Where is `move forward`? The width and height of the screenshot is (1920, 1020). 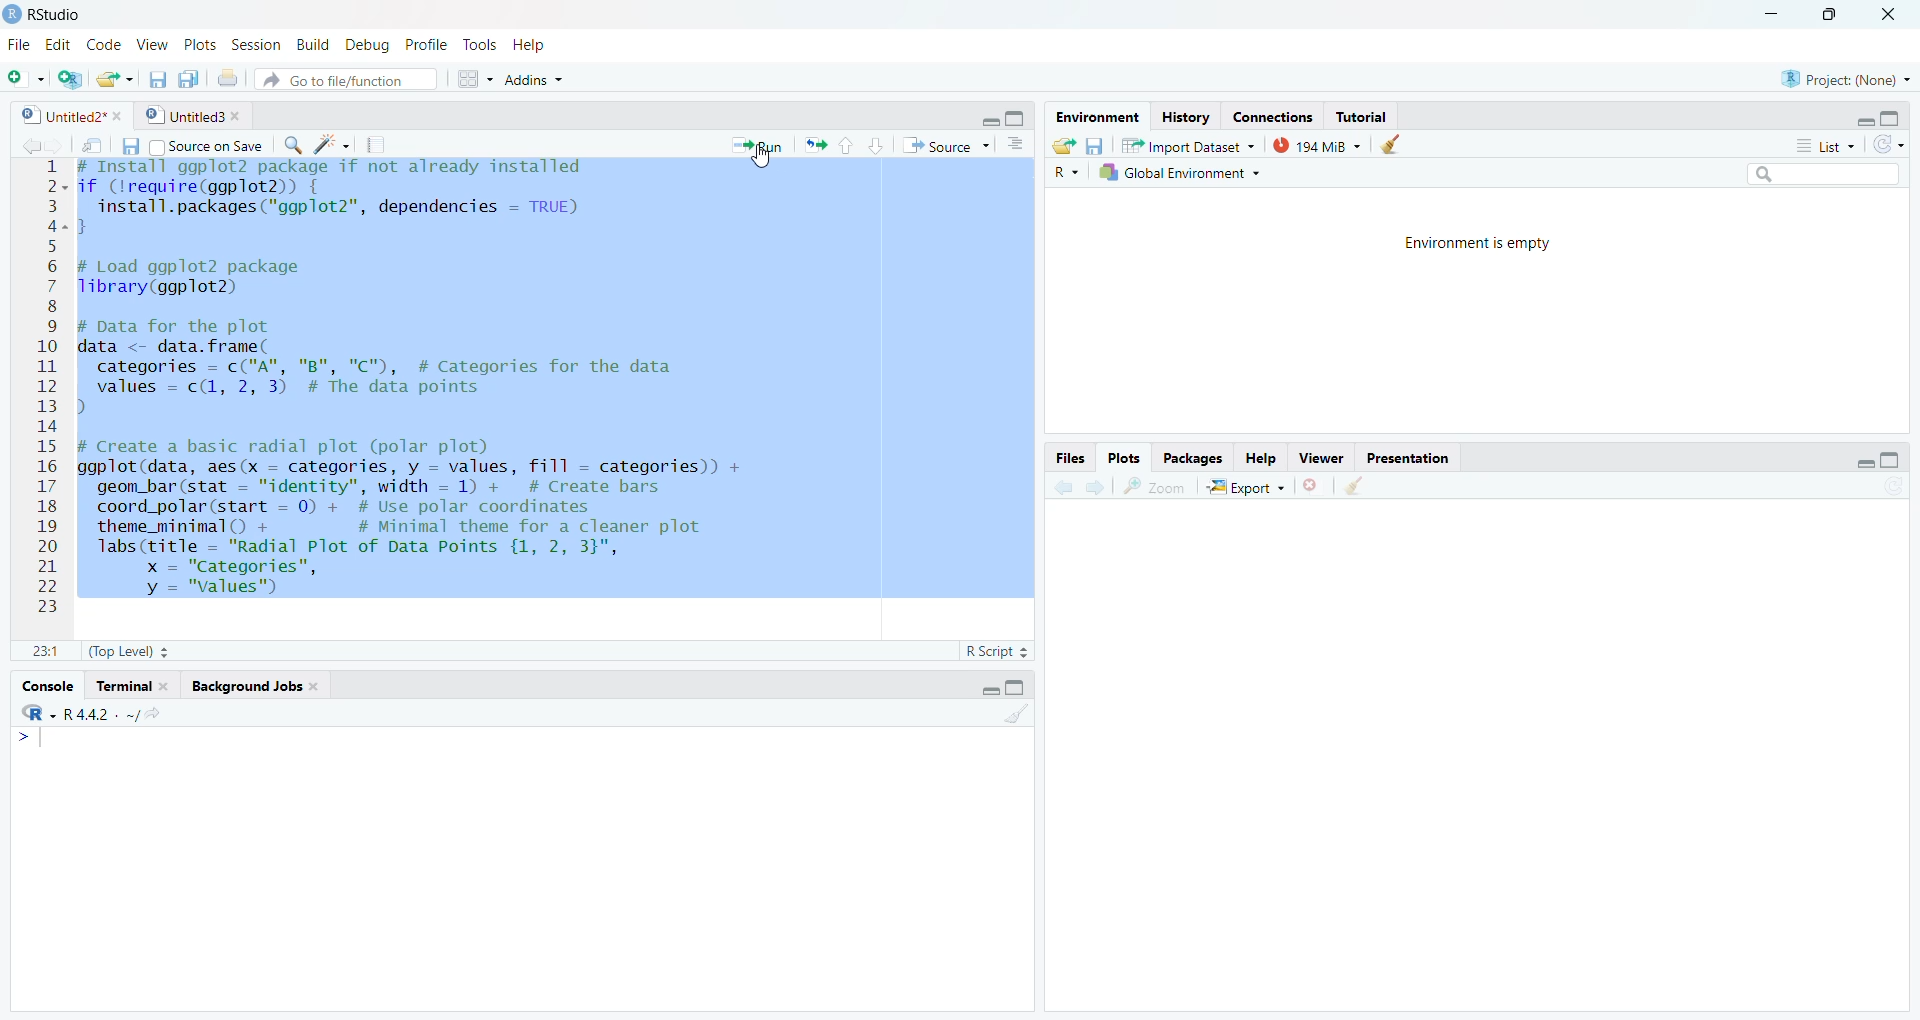
move forward is located at coordinates (57, 147).